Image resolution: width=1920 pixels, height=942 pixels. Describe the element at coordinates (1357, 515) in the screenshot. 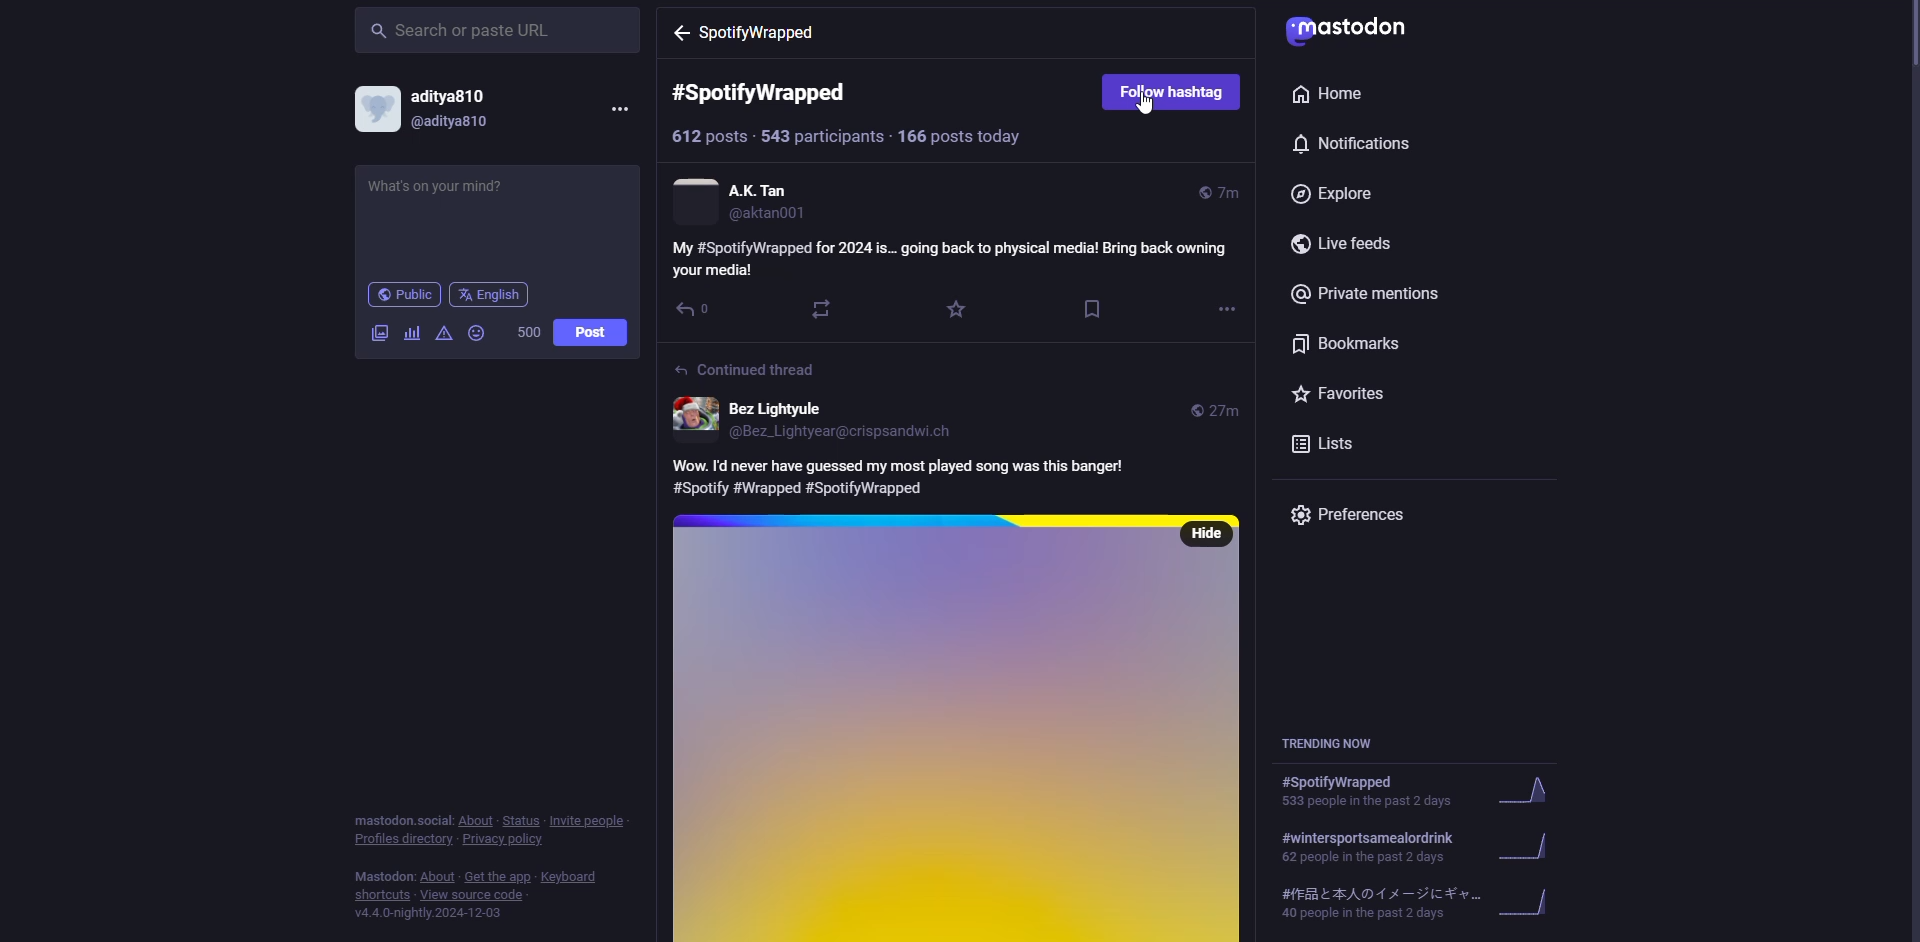

I see `preferences` at that location.